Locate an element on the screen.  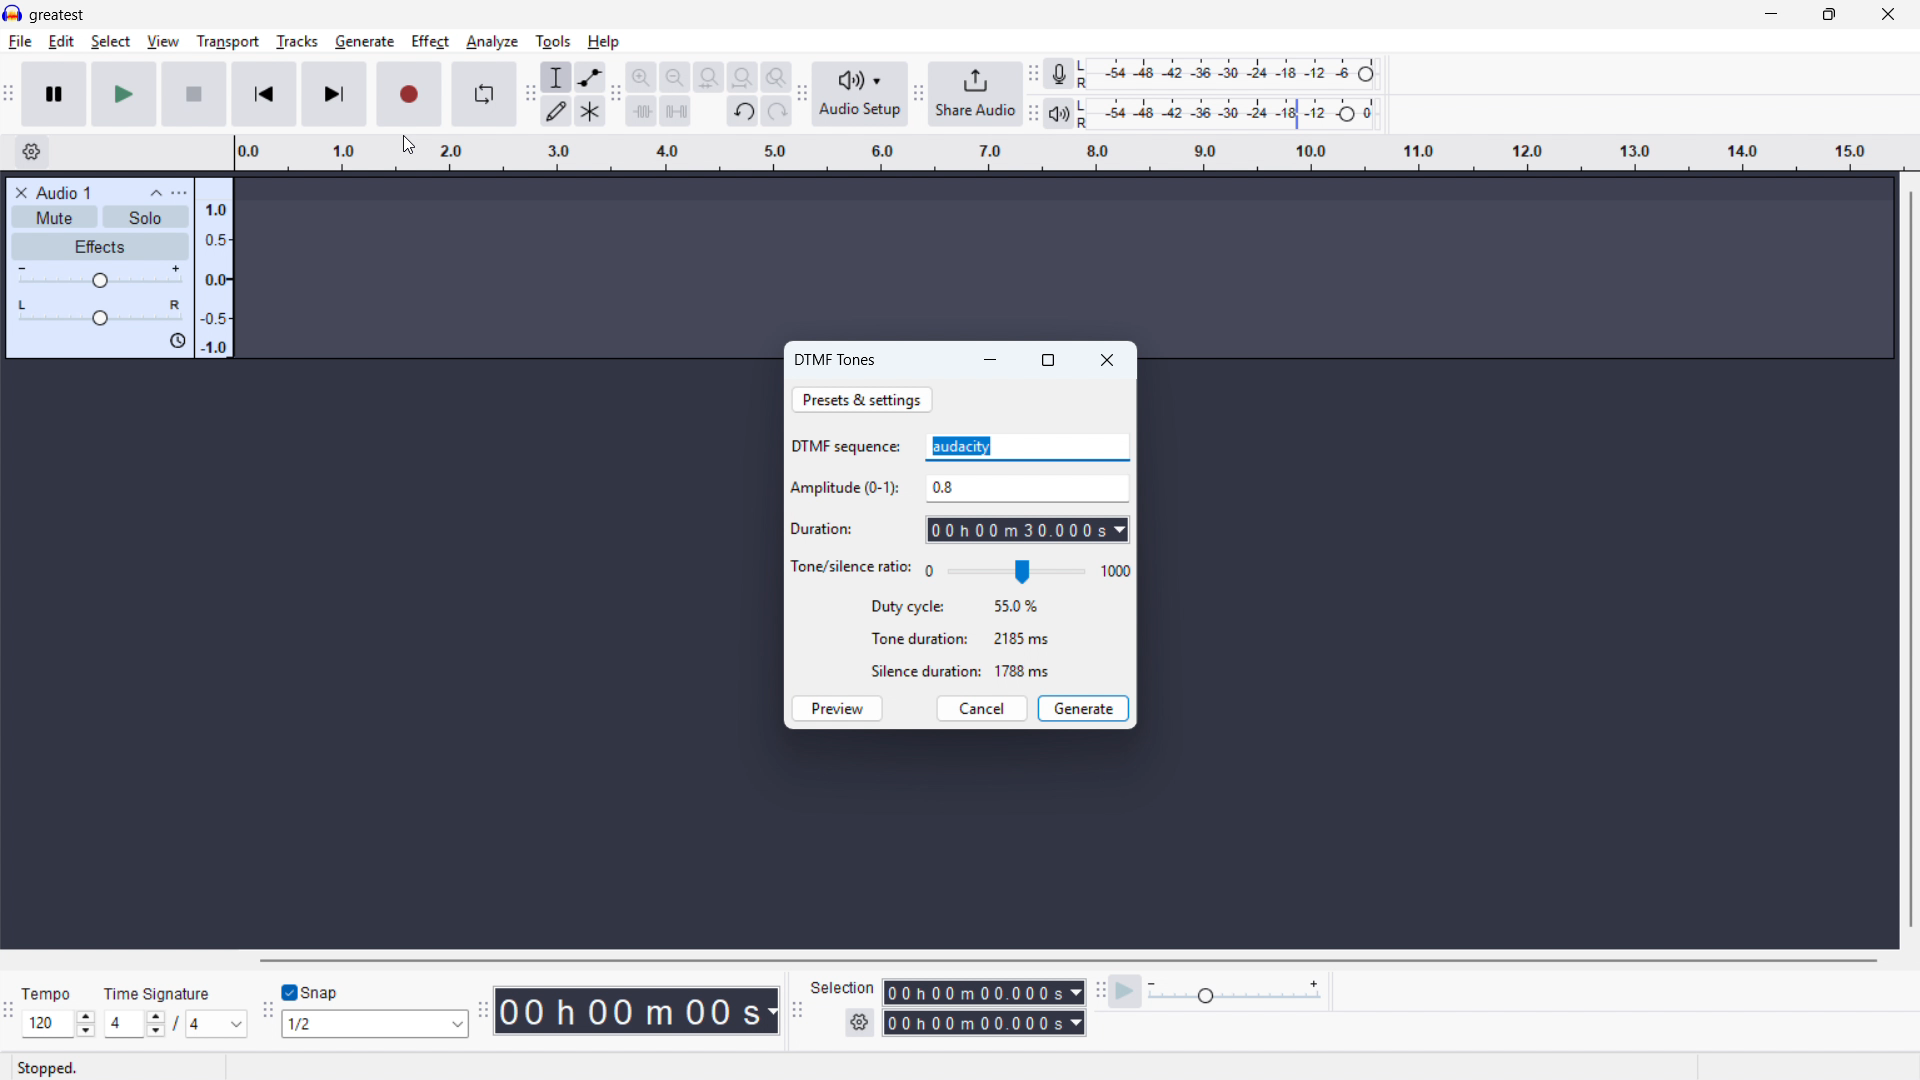
playback speed is located at coordinates (1235, 991).